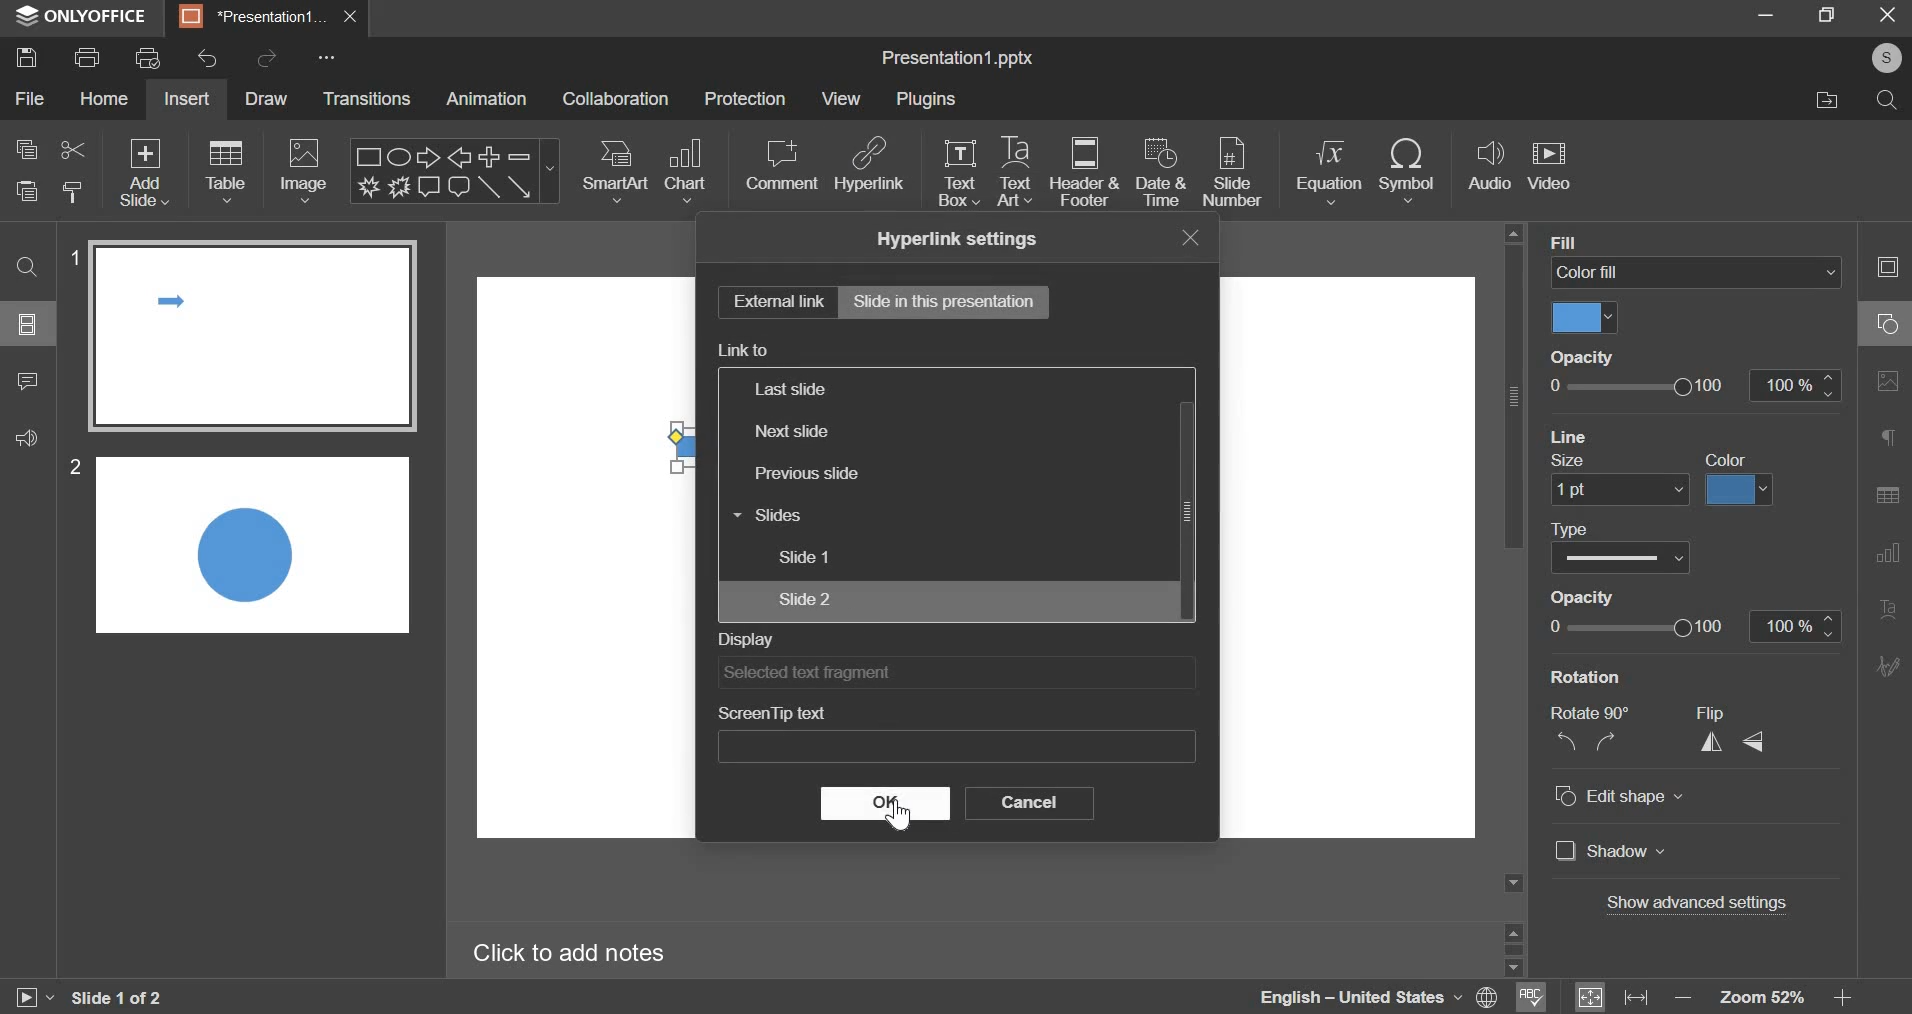 The image size is (1912, 1014). What do you see at coordinates (1564, 742) in the screenshot?
I see `rotate anti-clockwise` at bounding box center [1564, 742].